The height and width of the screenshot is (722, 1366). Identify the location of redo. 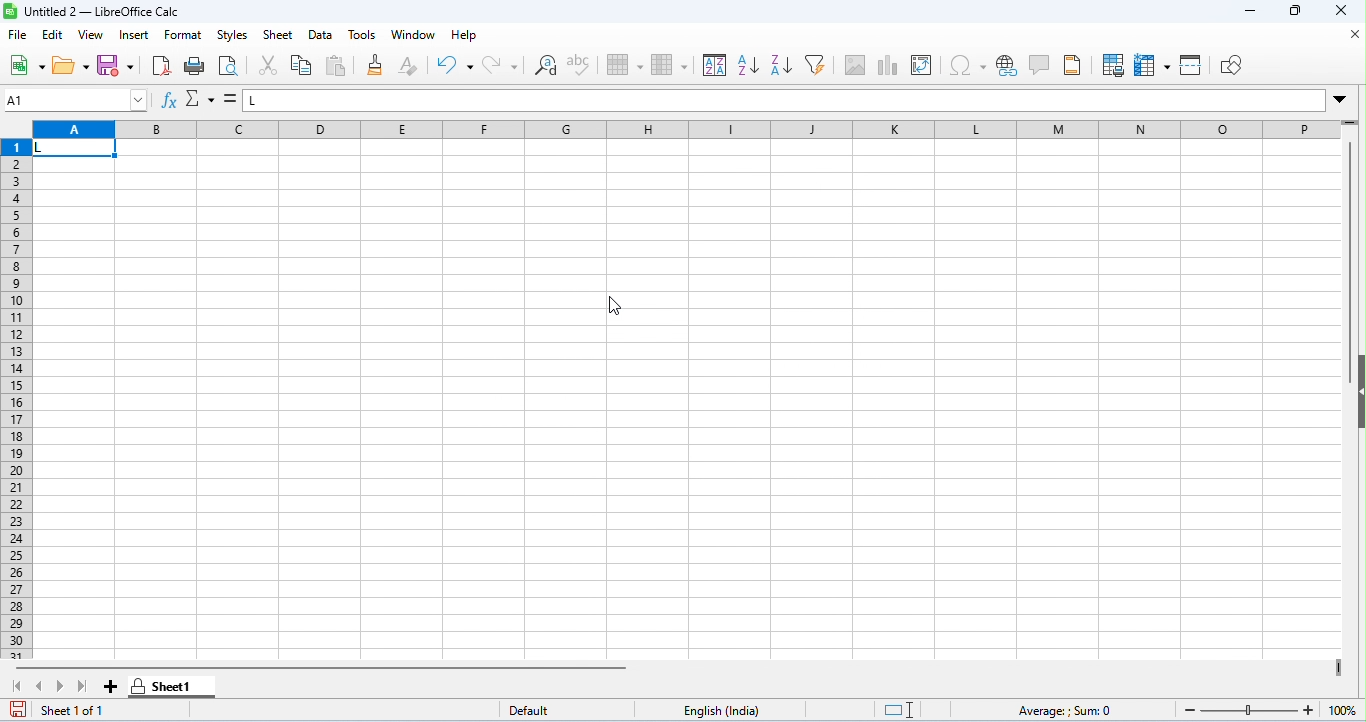
(500, 65).